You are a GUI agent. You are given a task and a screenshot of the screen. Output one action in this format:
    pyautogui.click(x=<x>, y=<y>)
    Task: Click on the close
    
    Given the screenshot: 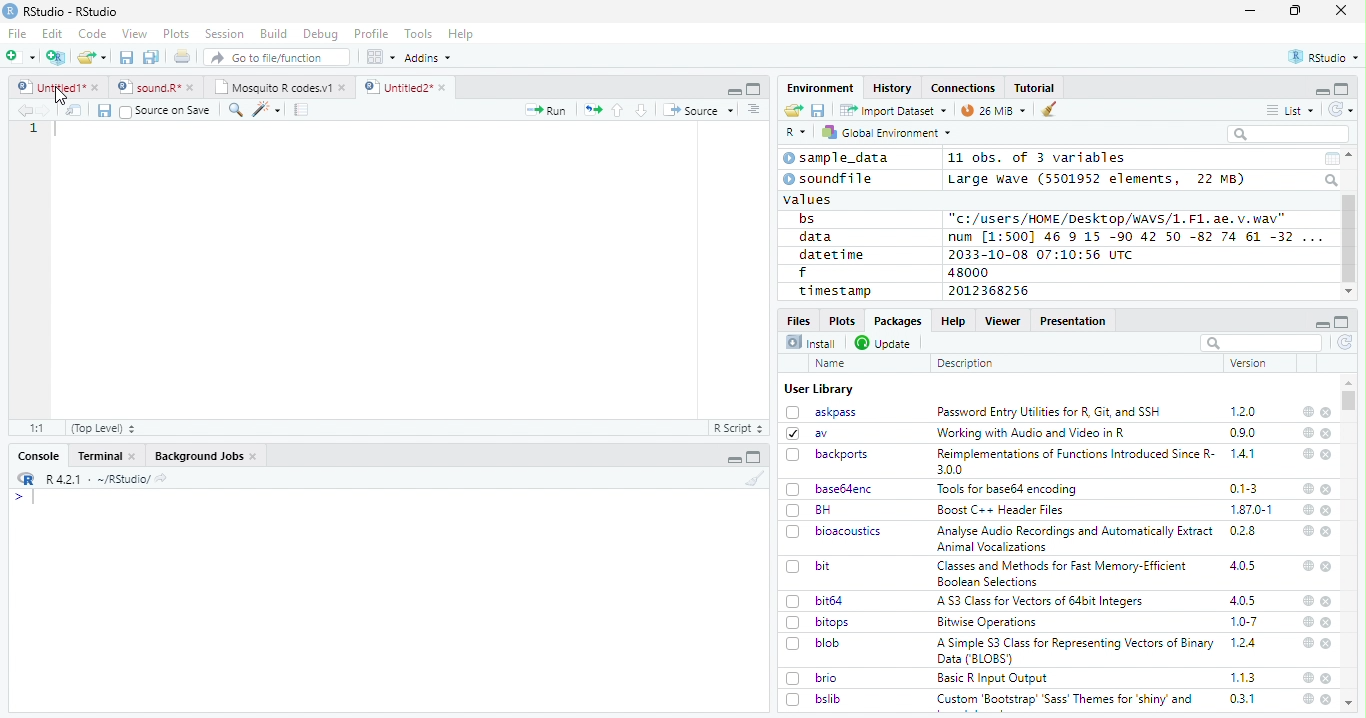 What is the action you would take?
    pyautogui.click(x=1326, y=699)
    